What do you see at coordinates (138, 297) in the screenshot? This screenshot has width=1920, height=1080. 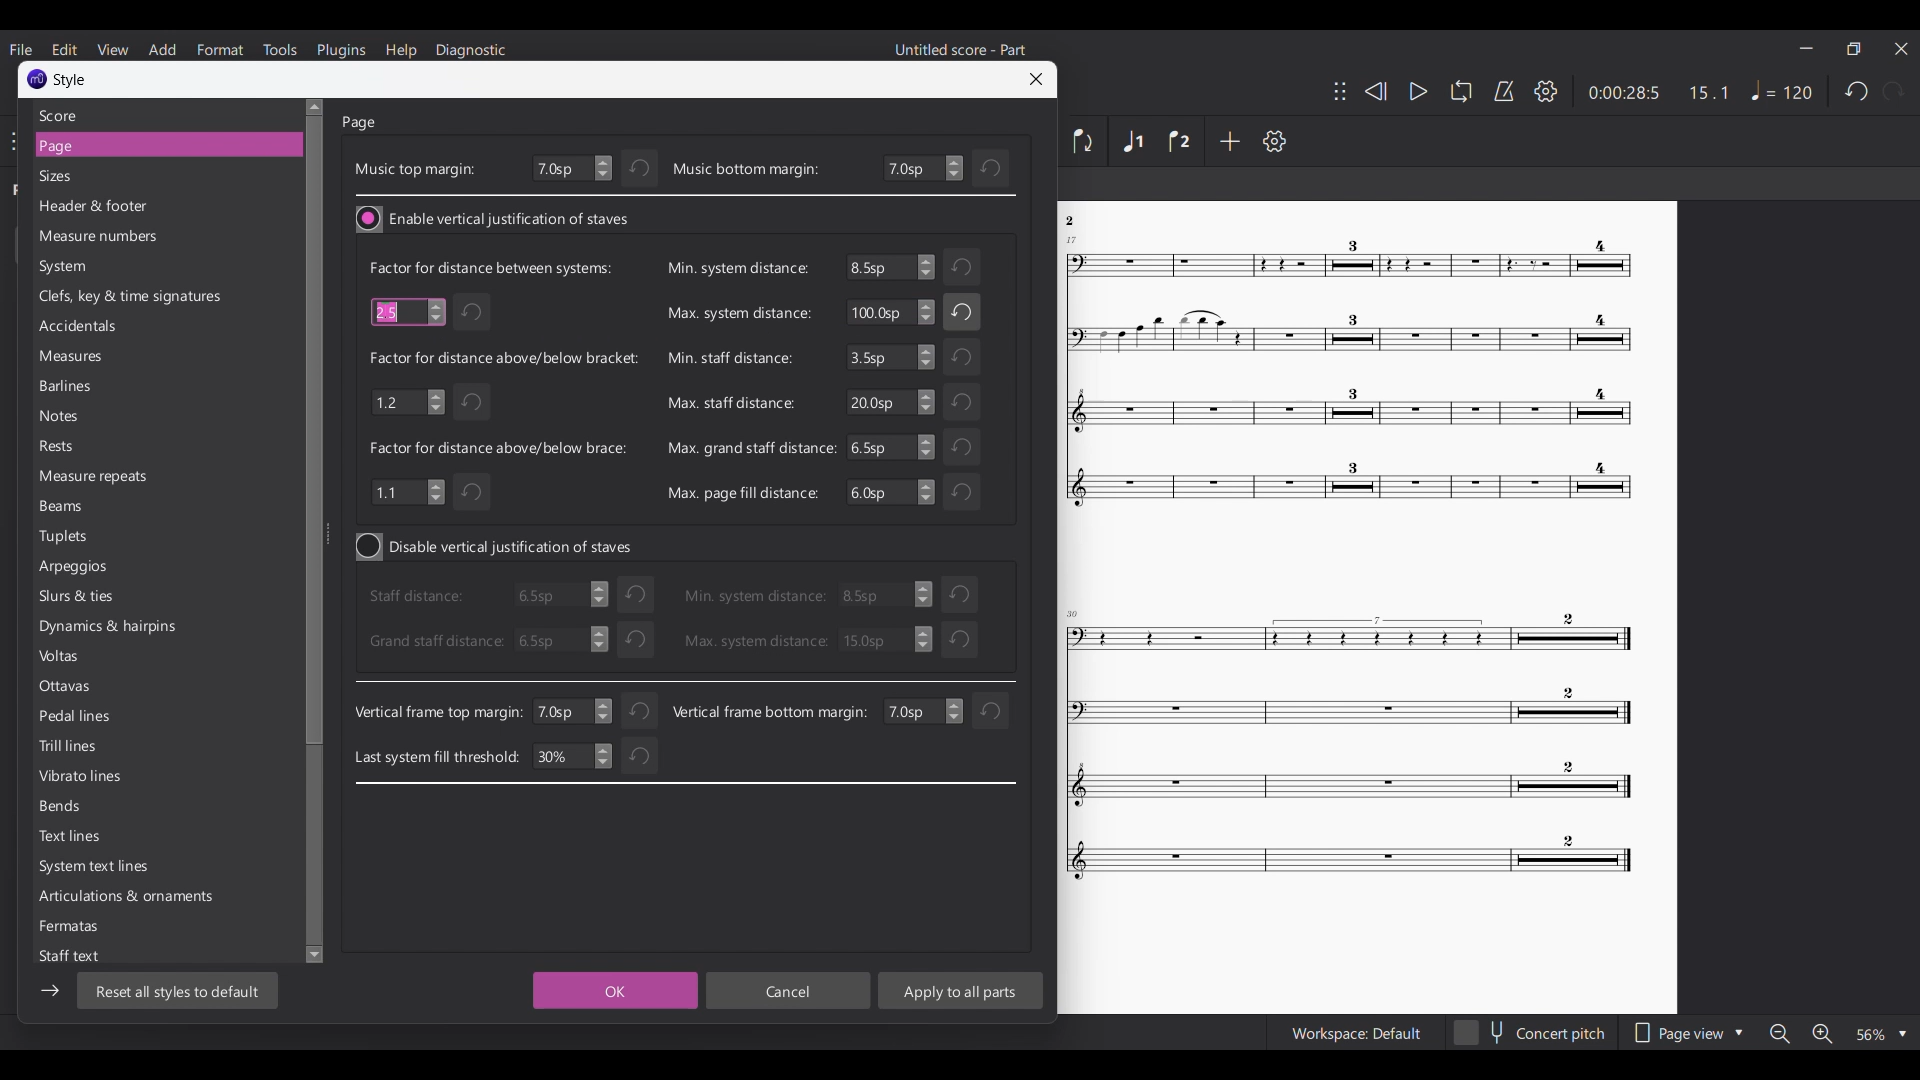 I see `Clefs, key & time signature` at bounding box center [138, 297].